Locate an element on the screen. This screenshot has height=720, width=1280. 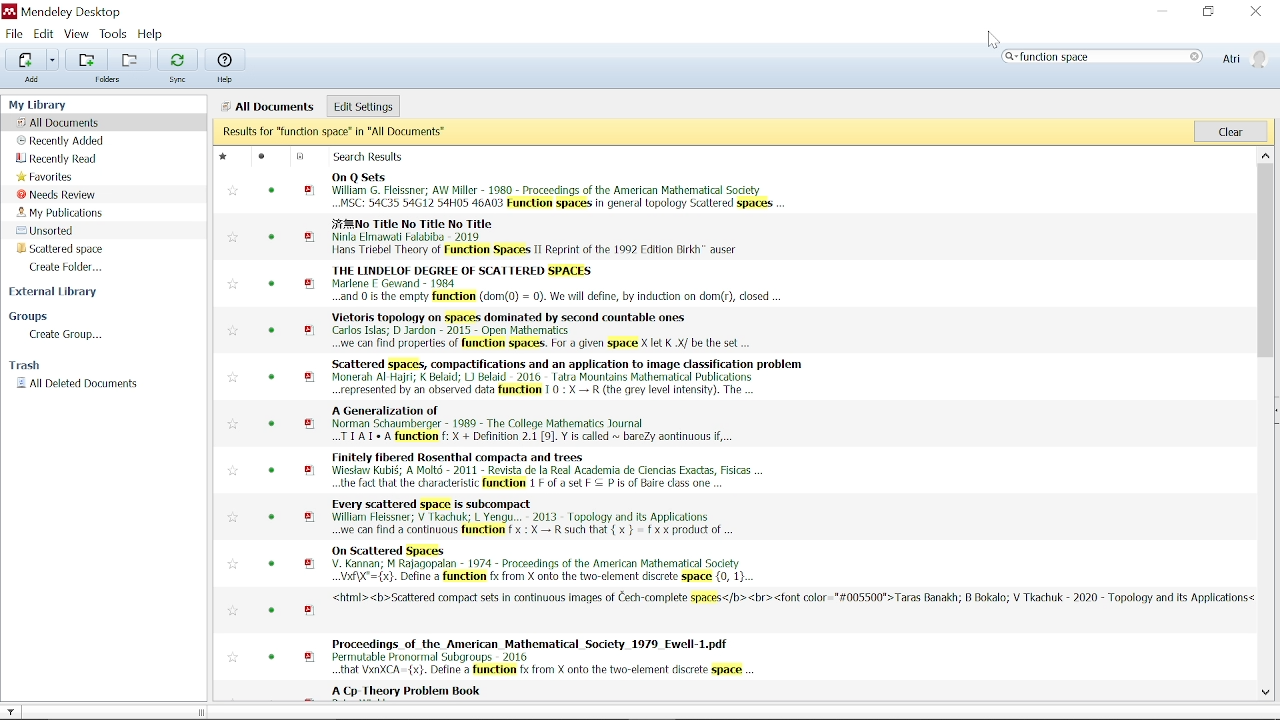
A Generalization of Norman Schaumberger - 1989 - The Collage Mathematics JournalRe a a Oy acntinods i] is located at coordinates (756, 424).